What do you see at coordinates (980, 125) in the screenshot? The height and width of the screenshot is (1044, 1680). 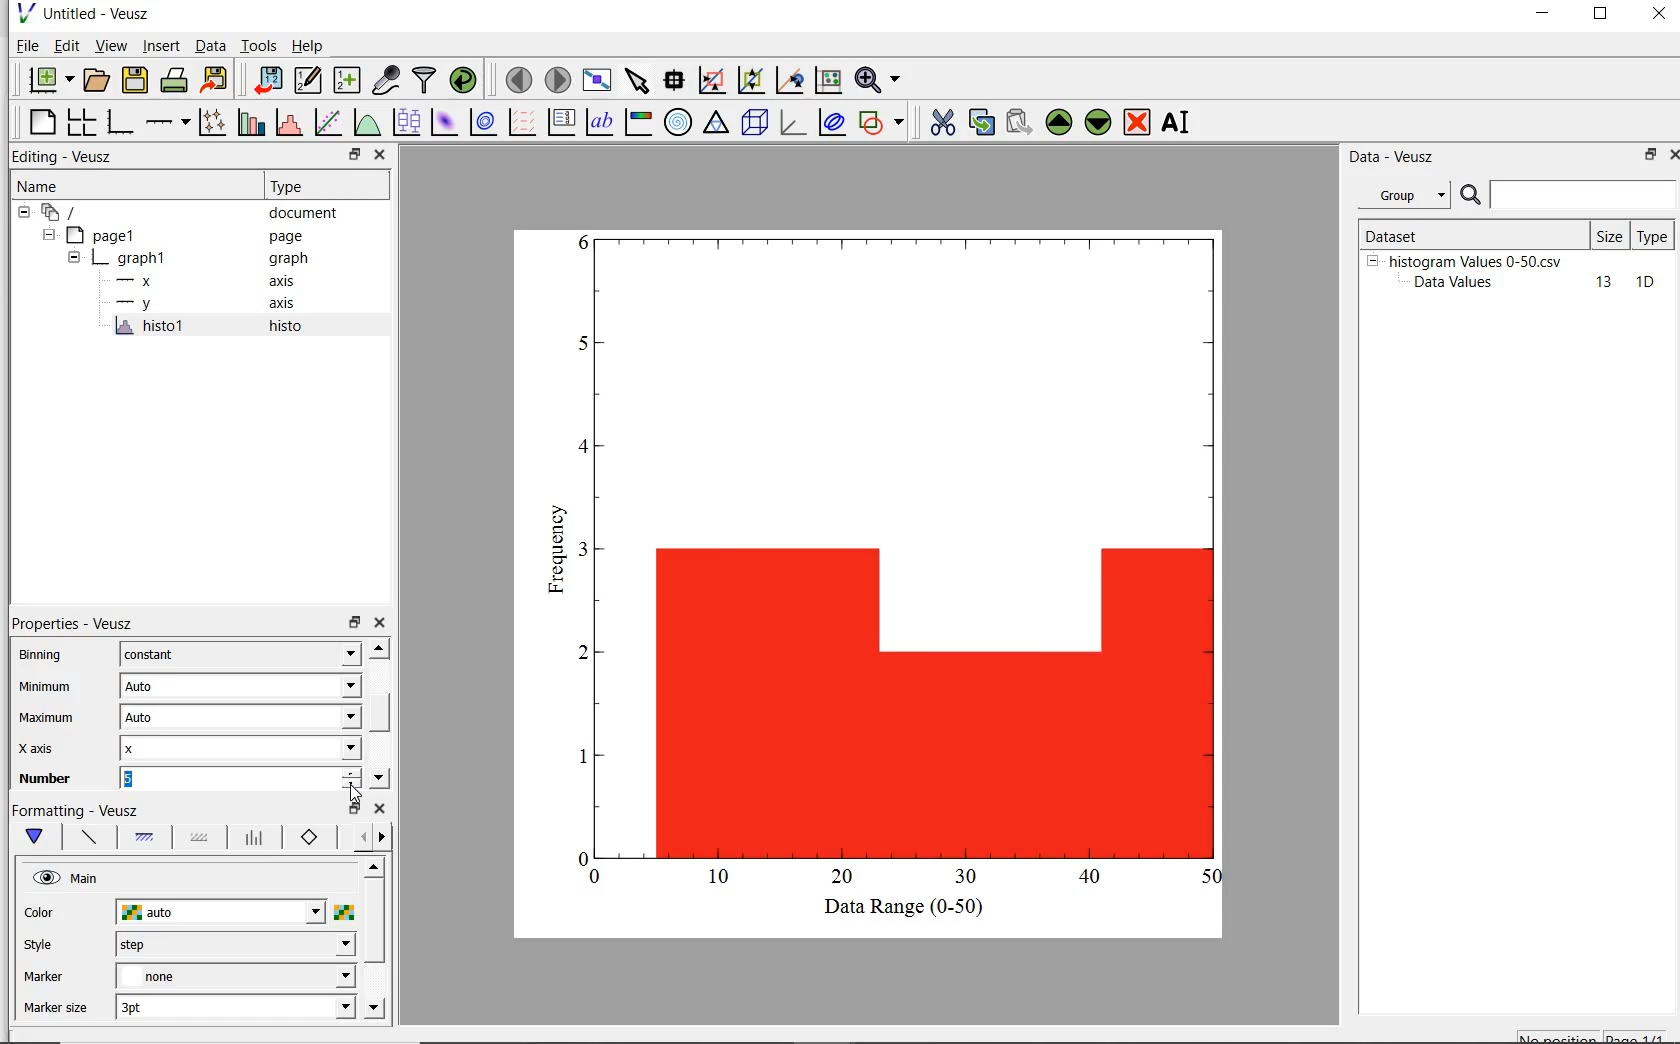 I see `copy the selected widget` at bounding box center [980, 125].